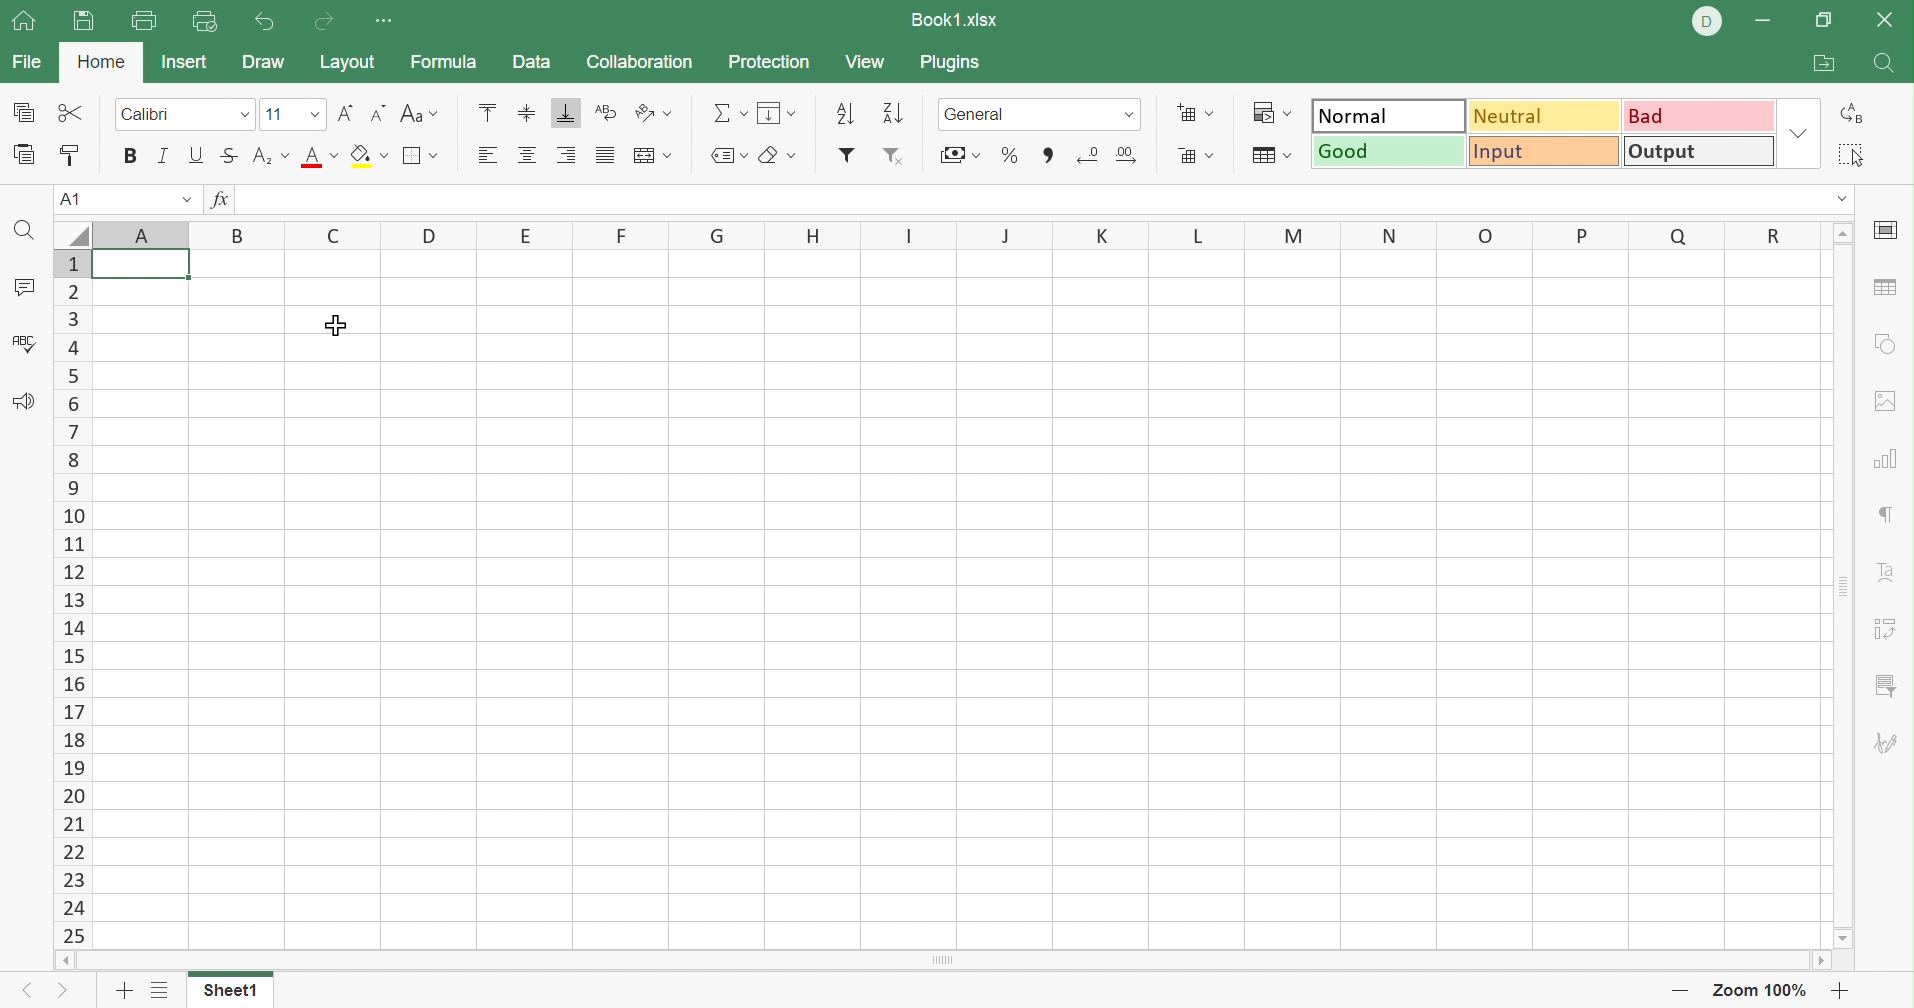  I want to click on Increment font size, so click(342, 113).